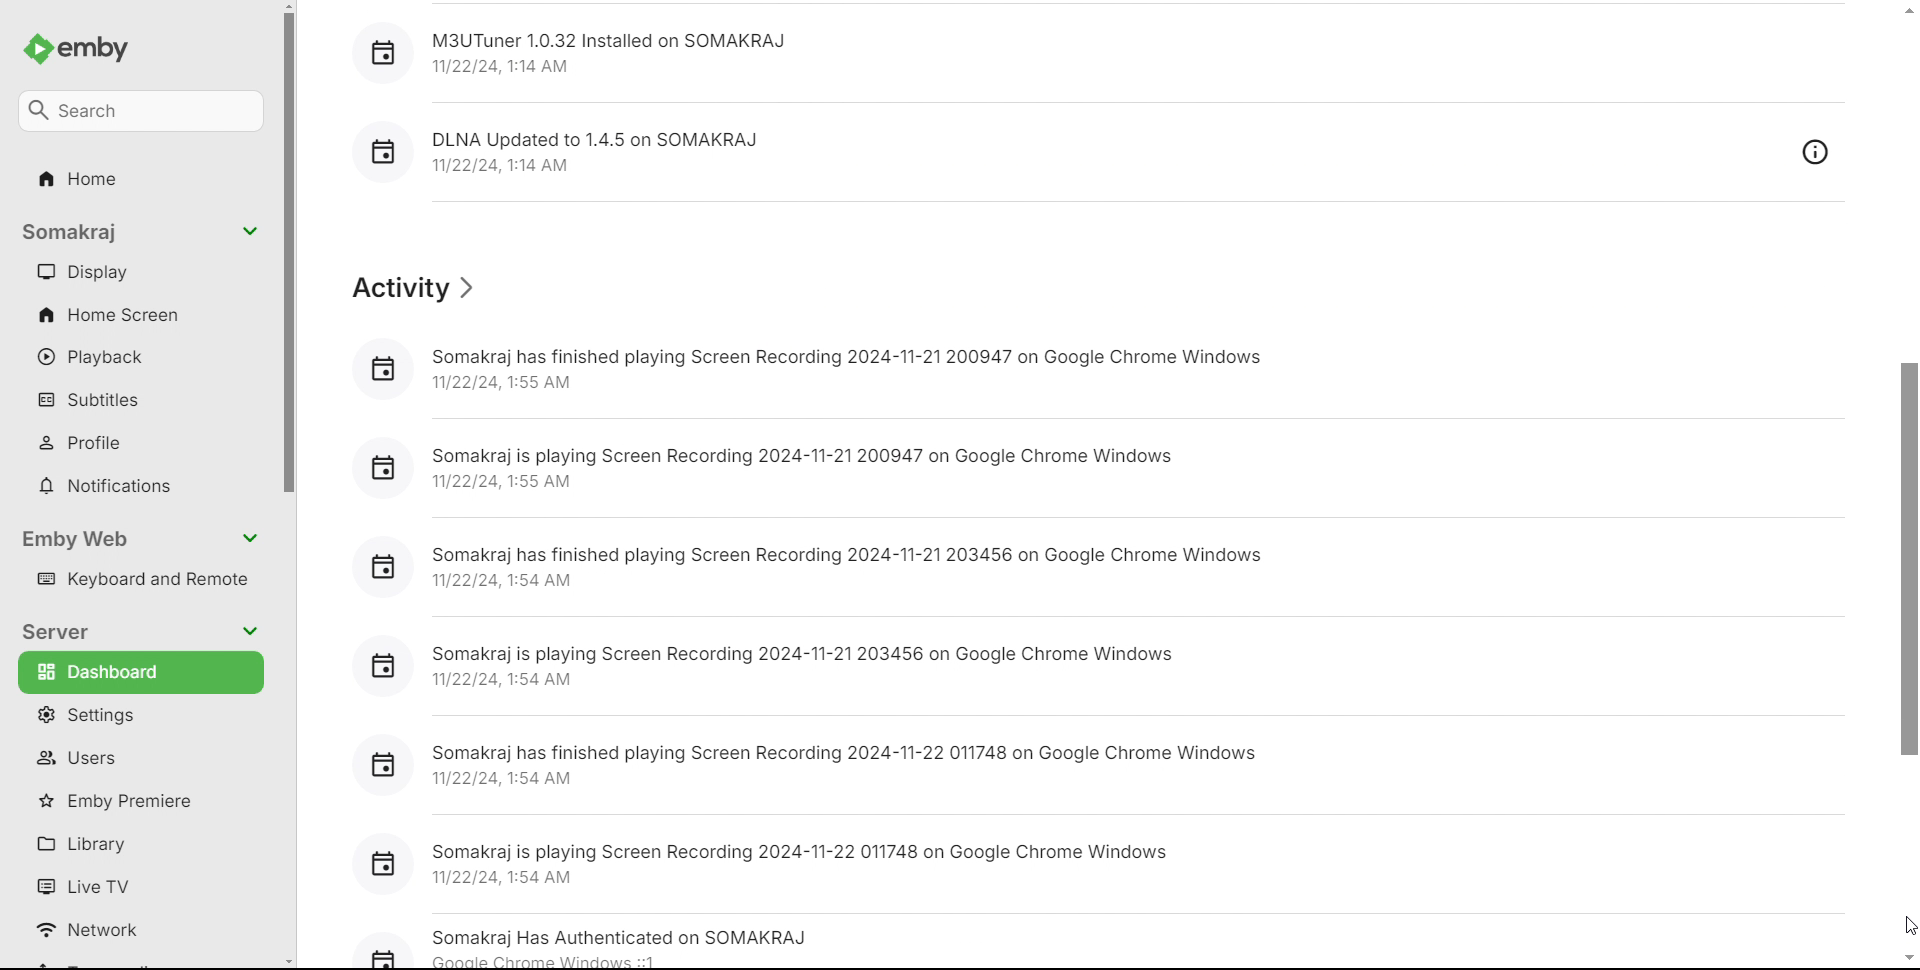 The width and height of the screenshot is (1920, 970). I want to click on search, so click(140, 112).